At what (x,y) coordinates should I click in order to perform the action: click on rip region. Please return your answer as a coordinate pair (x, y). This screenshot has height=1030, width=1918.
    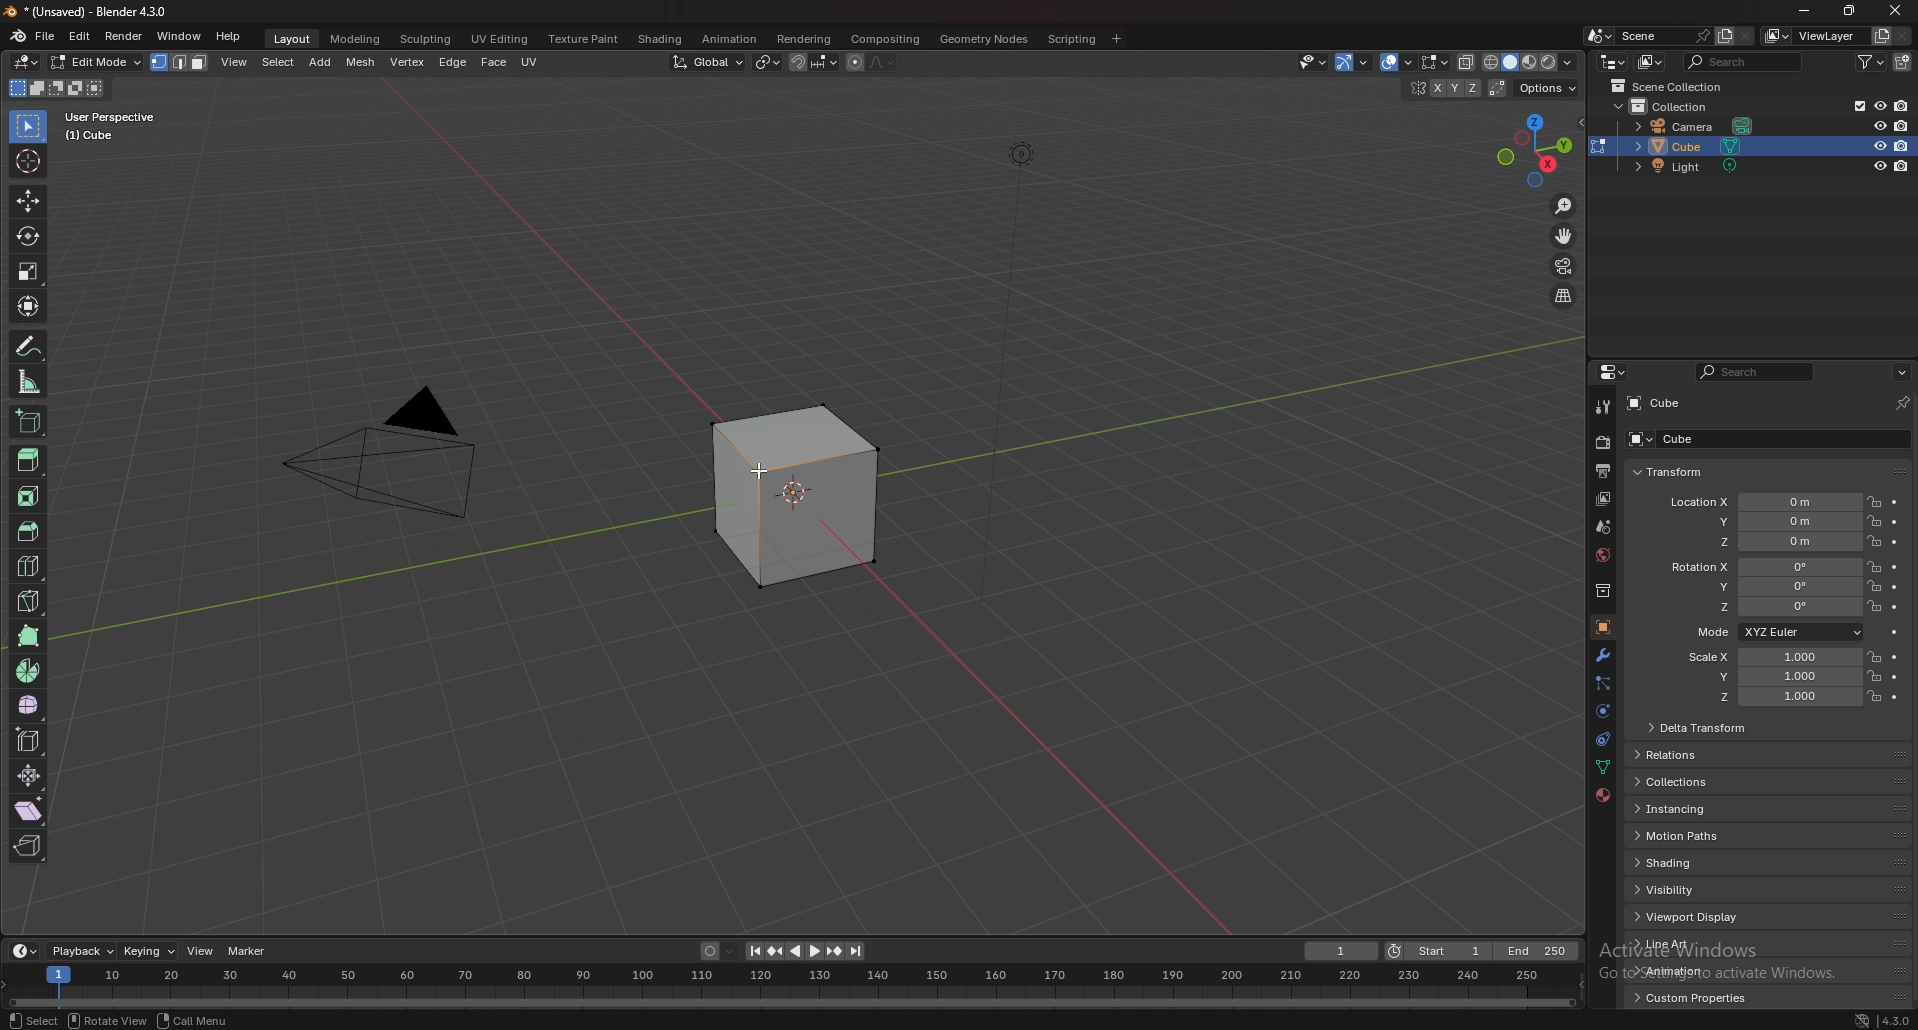
    Looking at the image, I should click on (28, 847).